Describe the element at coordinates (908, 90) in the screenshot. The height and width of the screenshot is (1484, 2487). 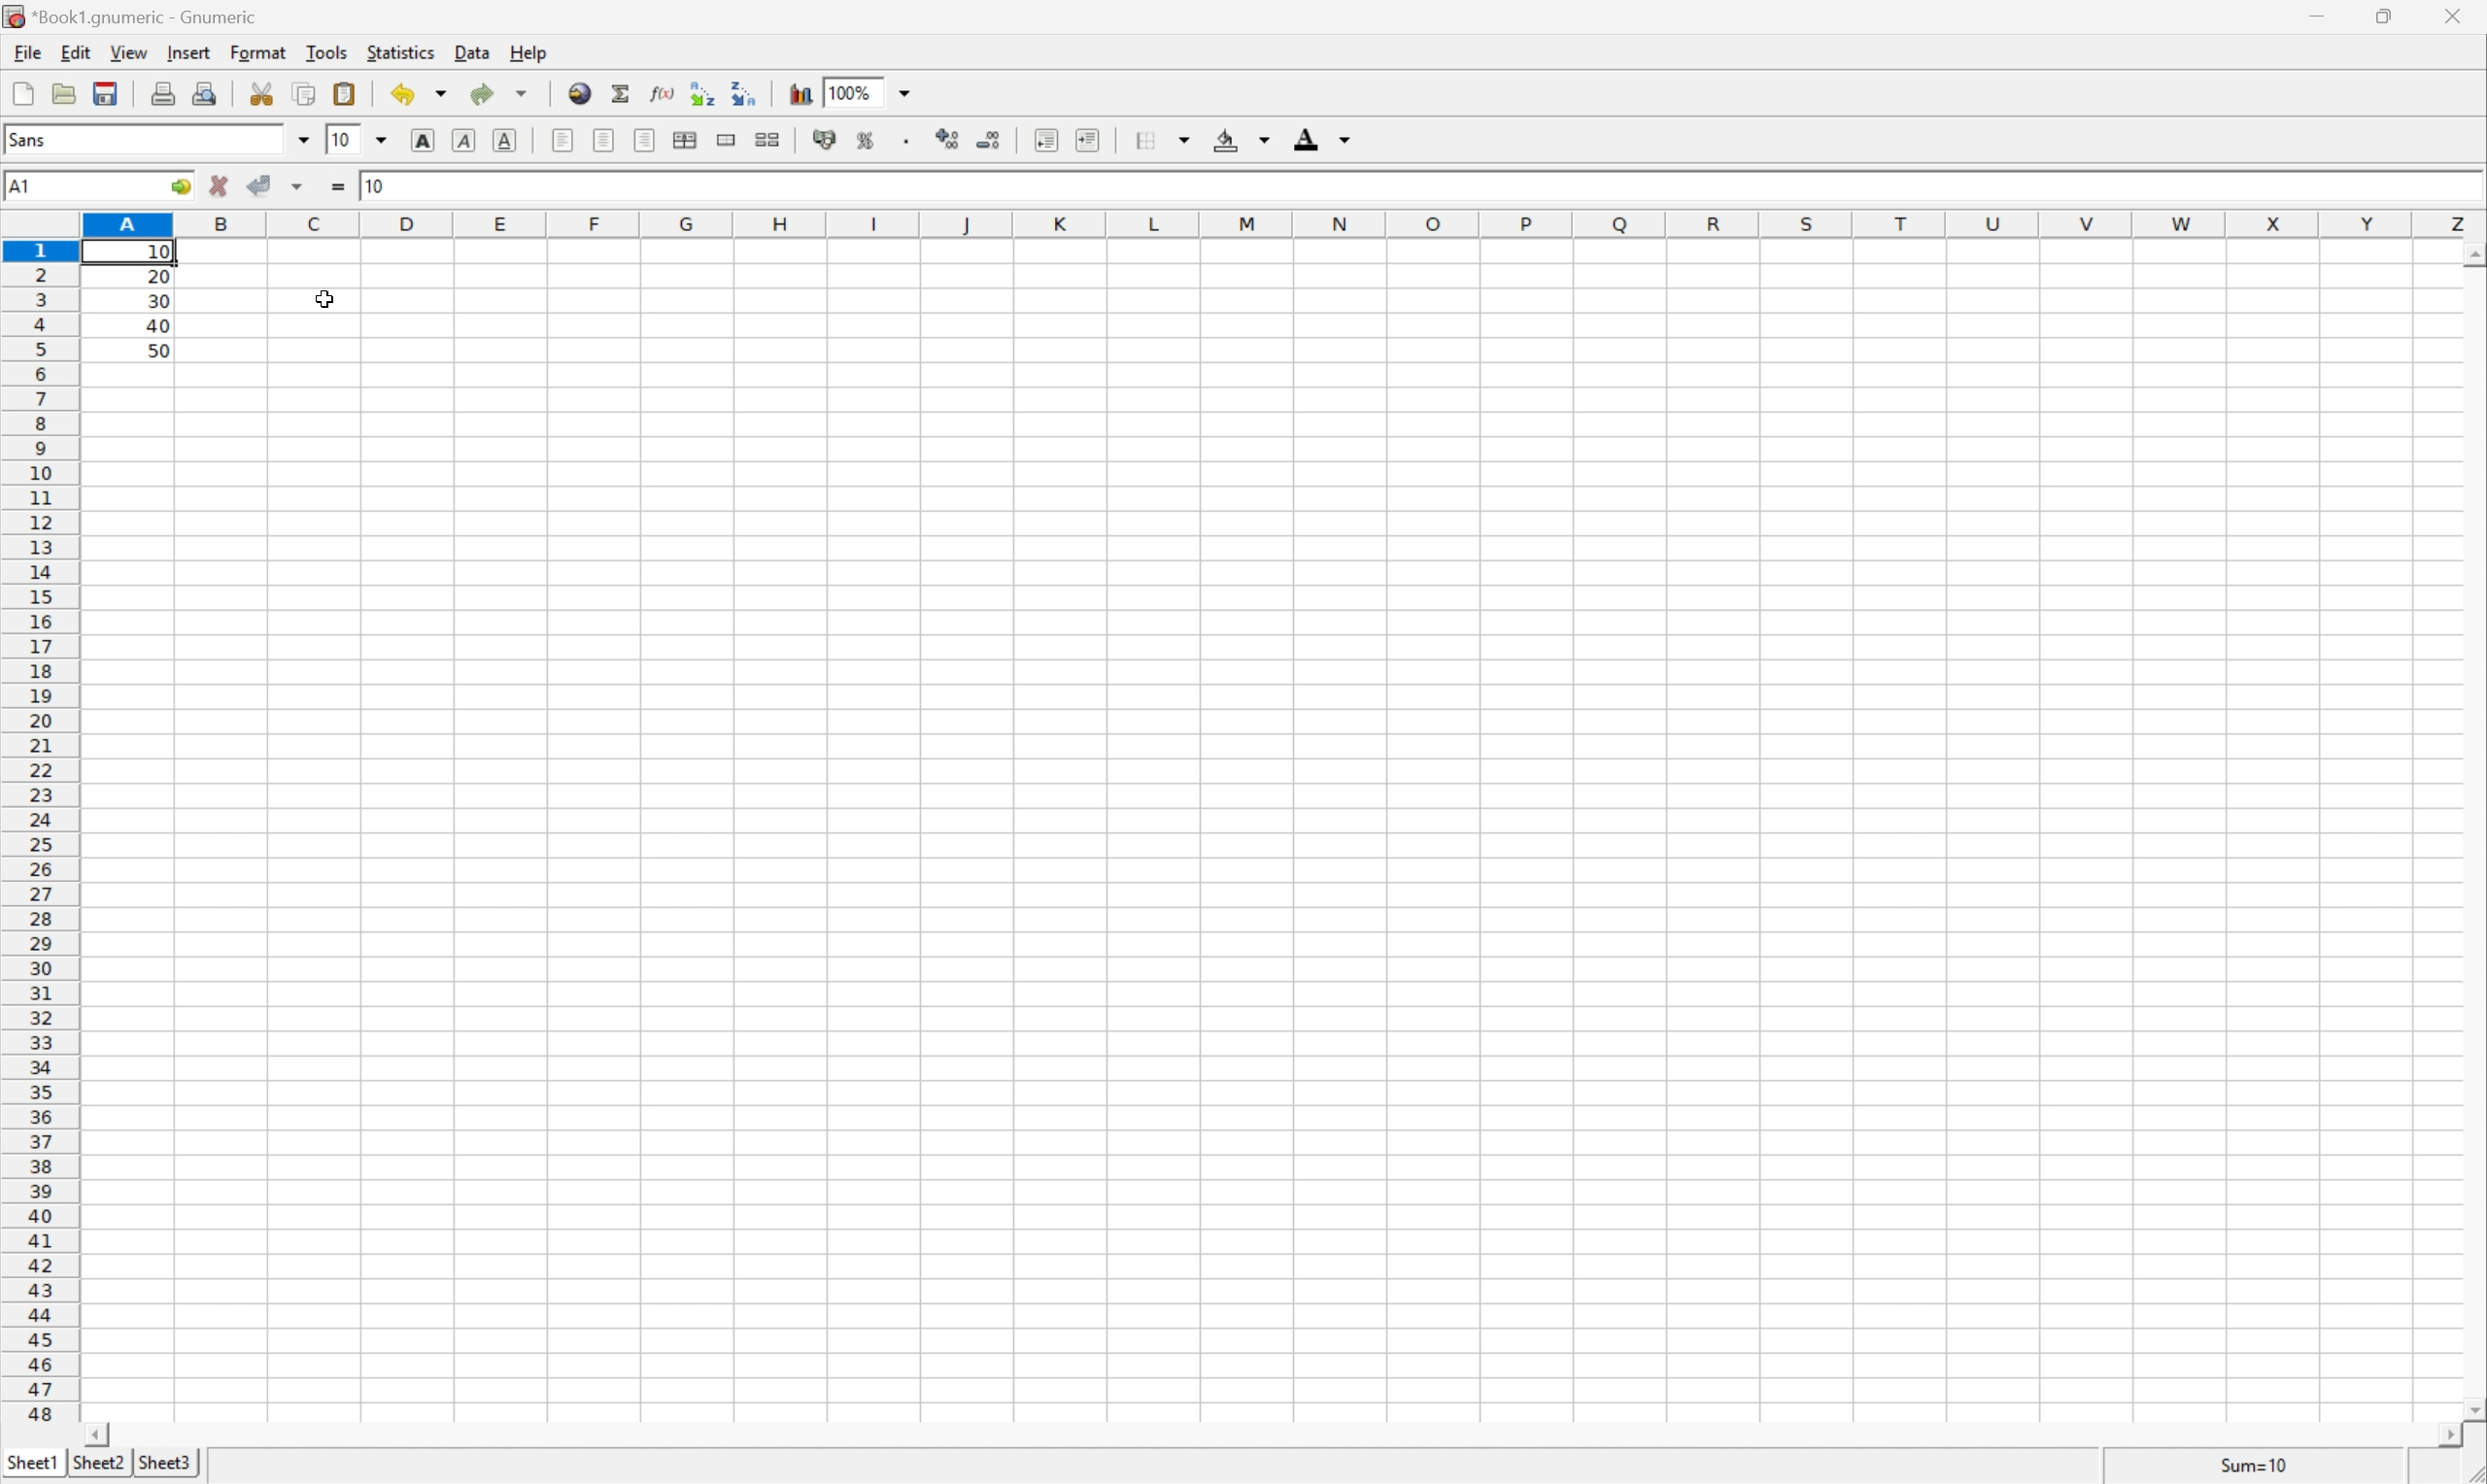
I see `Drop down` at that location.